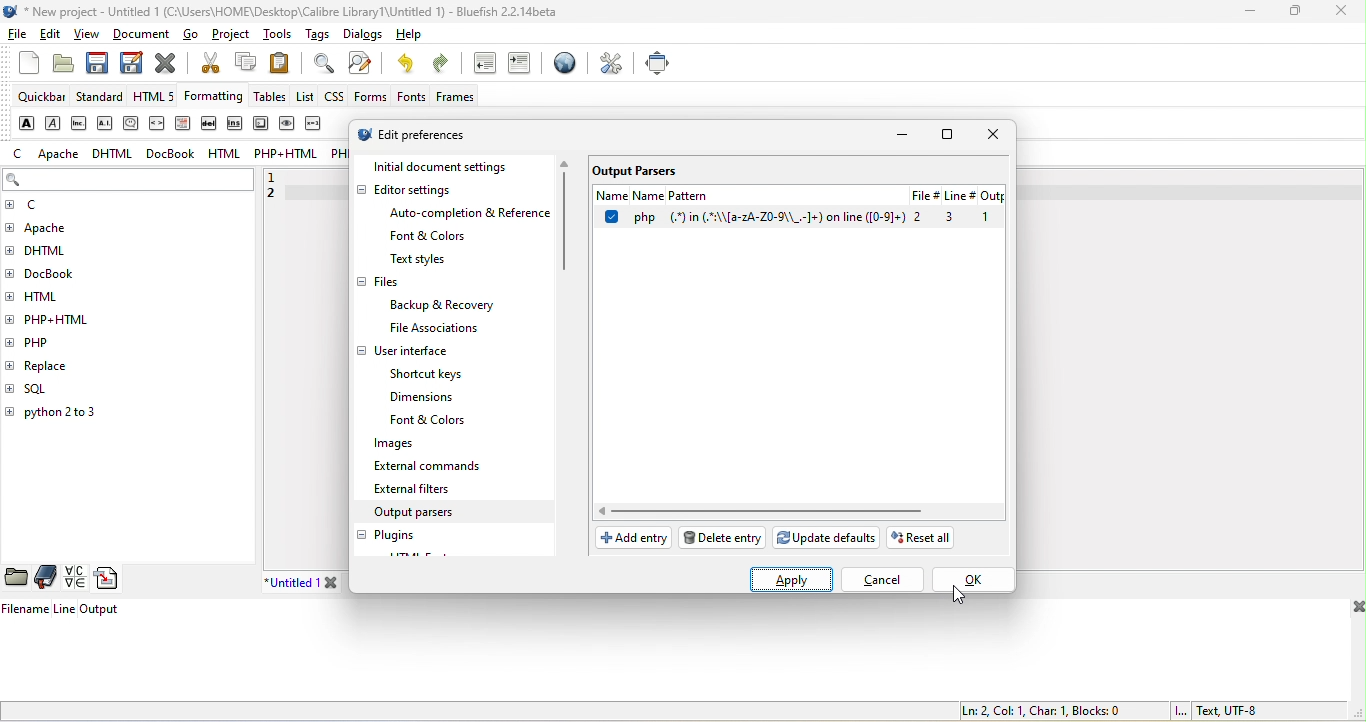  Describe the element at coordinates (182, 124) in the screenshot. I see `definition` at that location.